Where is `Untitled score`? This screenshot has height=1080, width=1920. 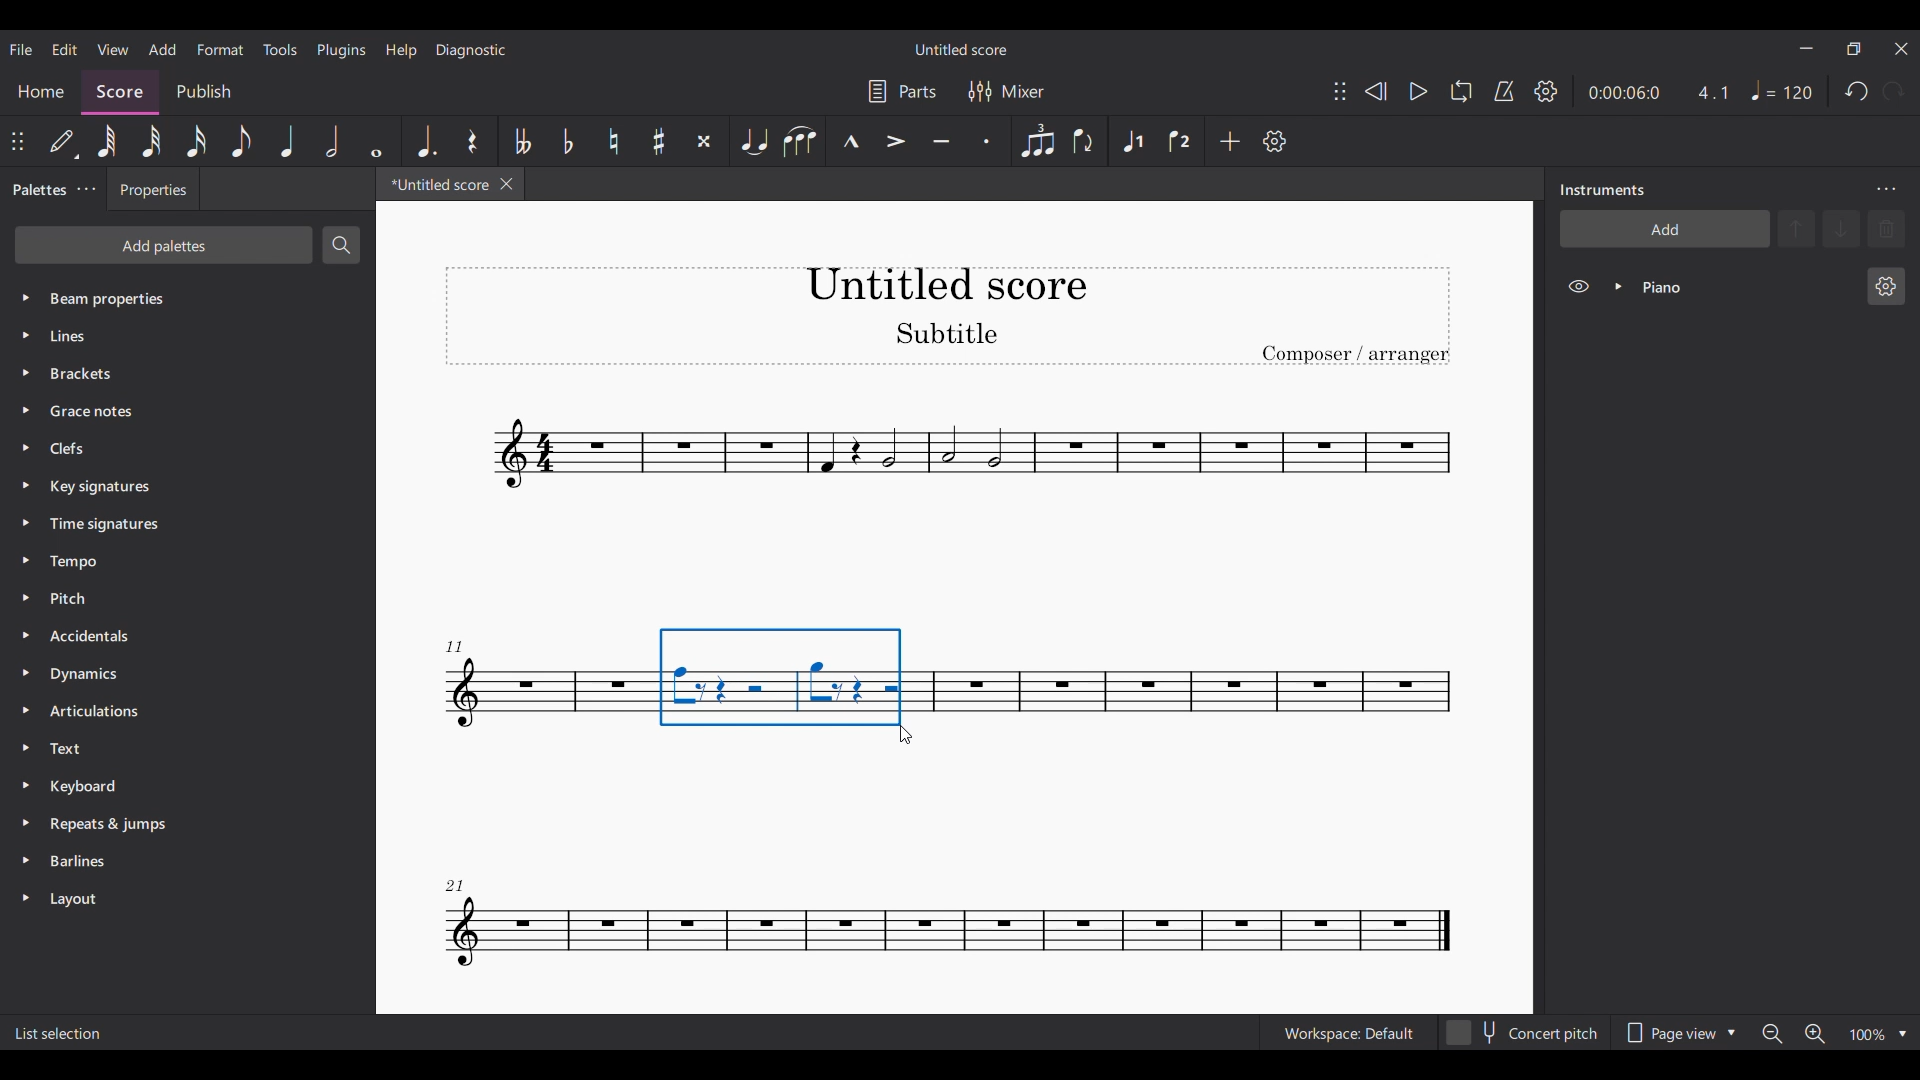 Untitled score is located at coordinates (960, 49).